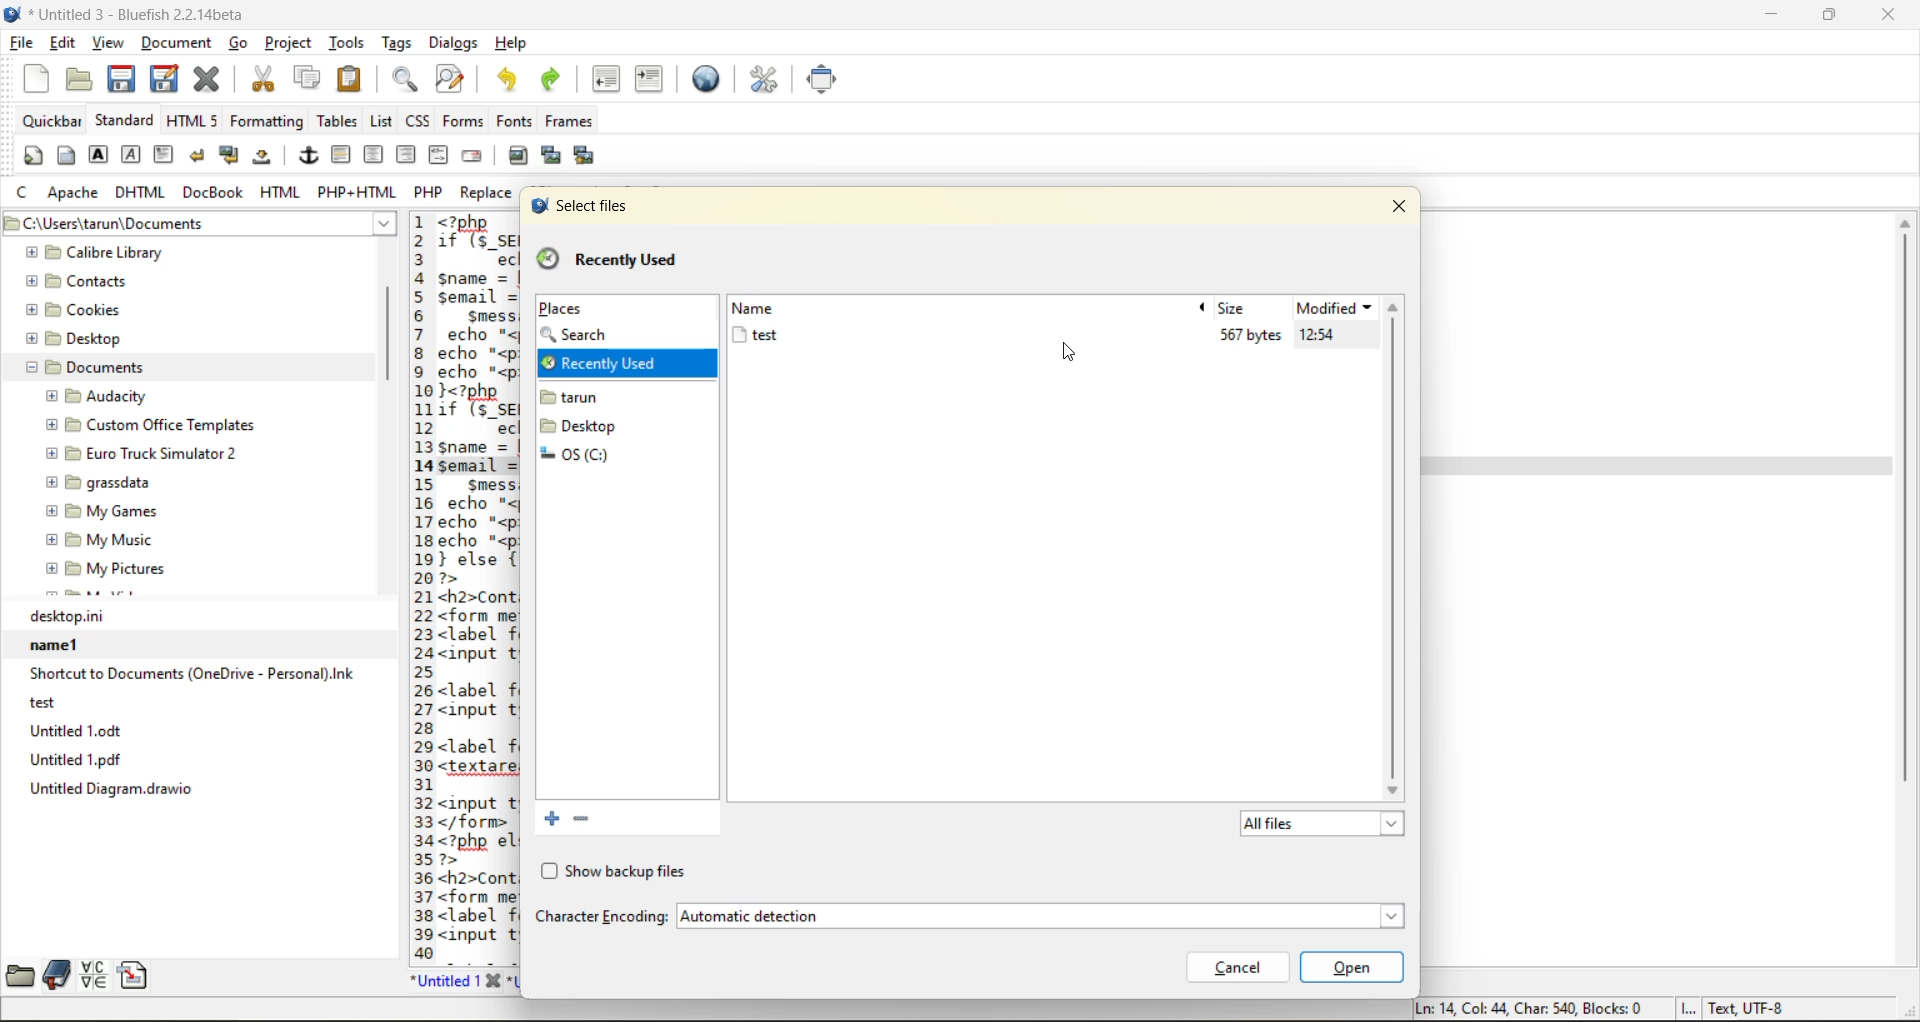  What do you see at coordinates (1250, 335) in the screenshot?
I see `file size` at bounding box center [1250, 335].